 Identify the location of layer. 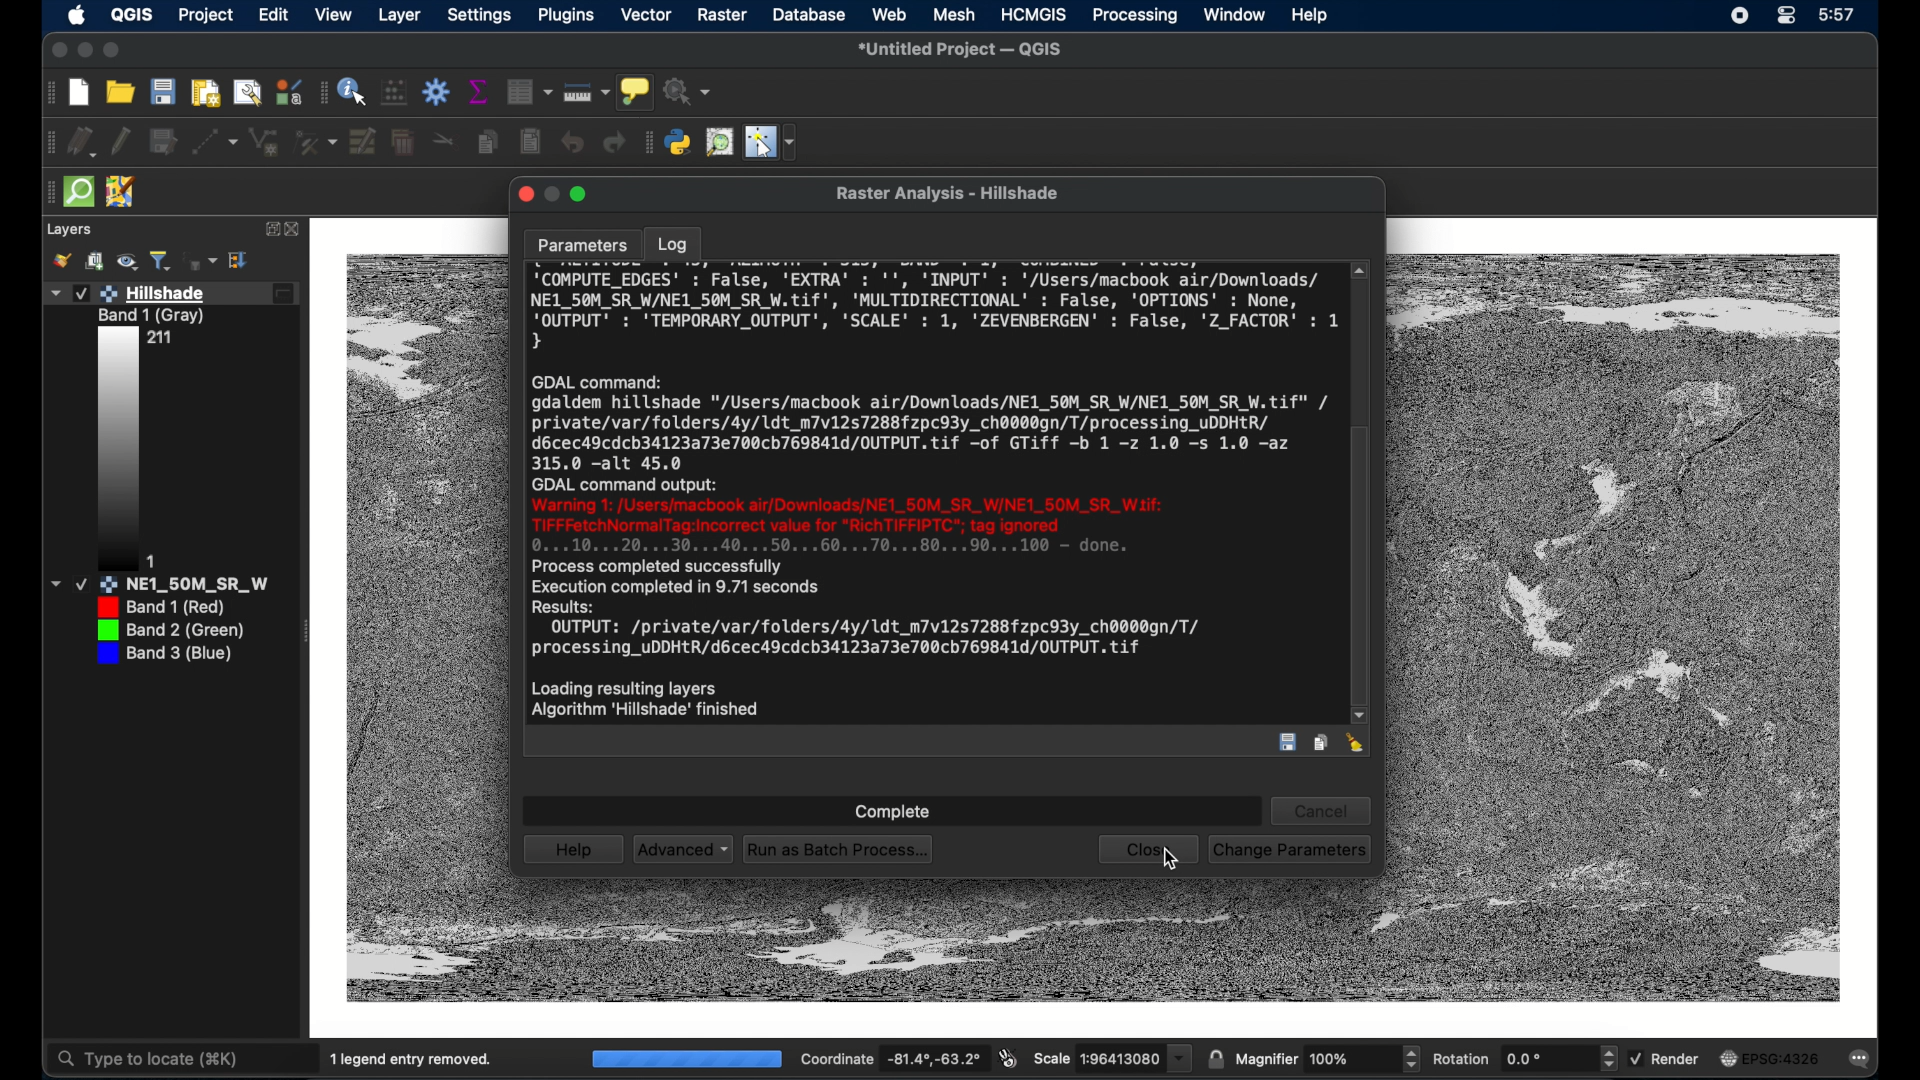
(399, 15).